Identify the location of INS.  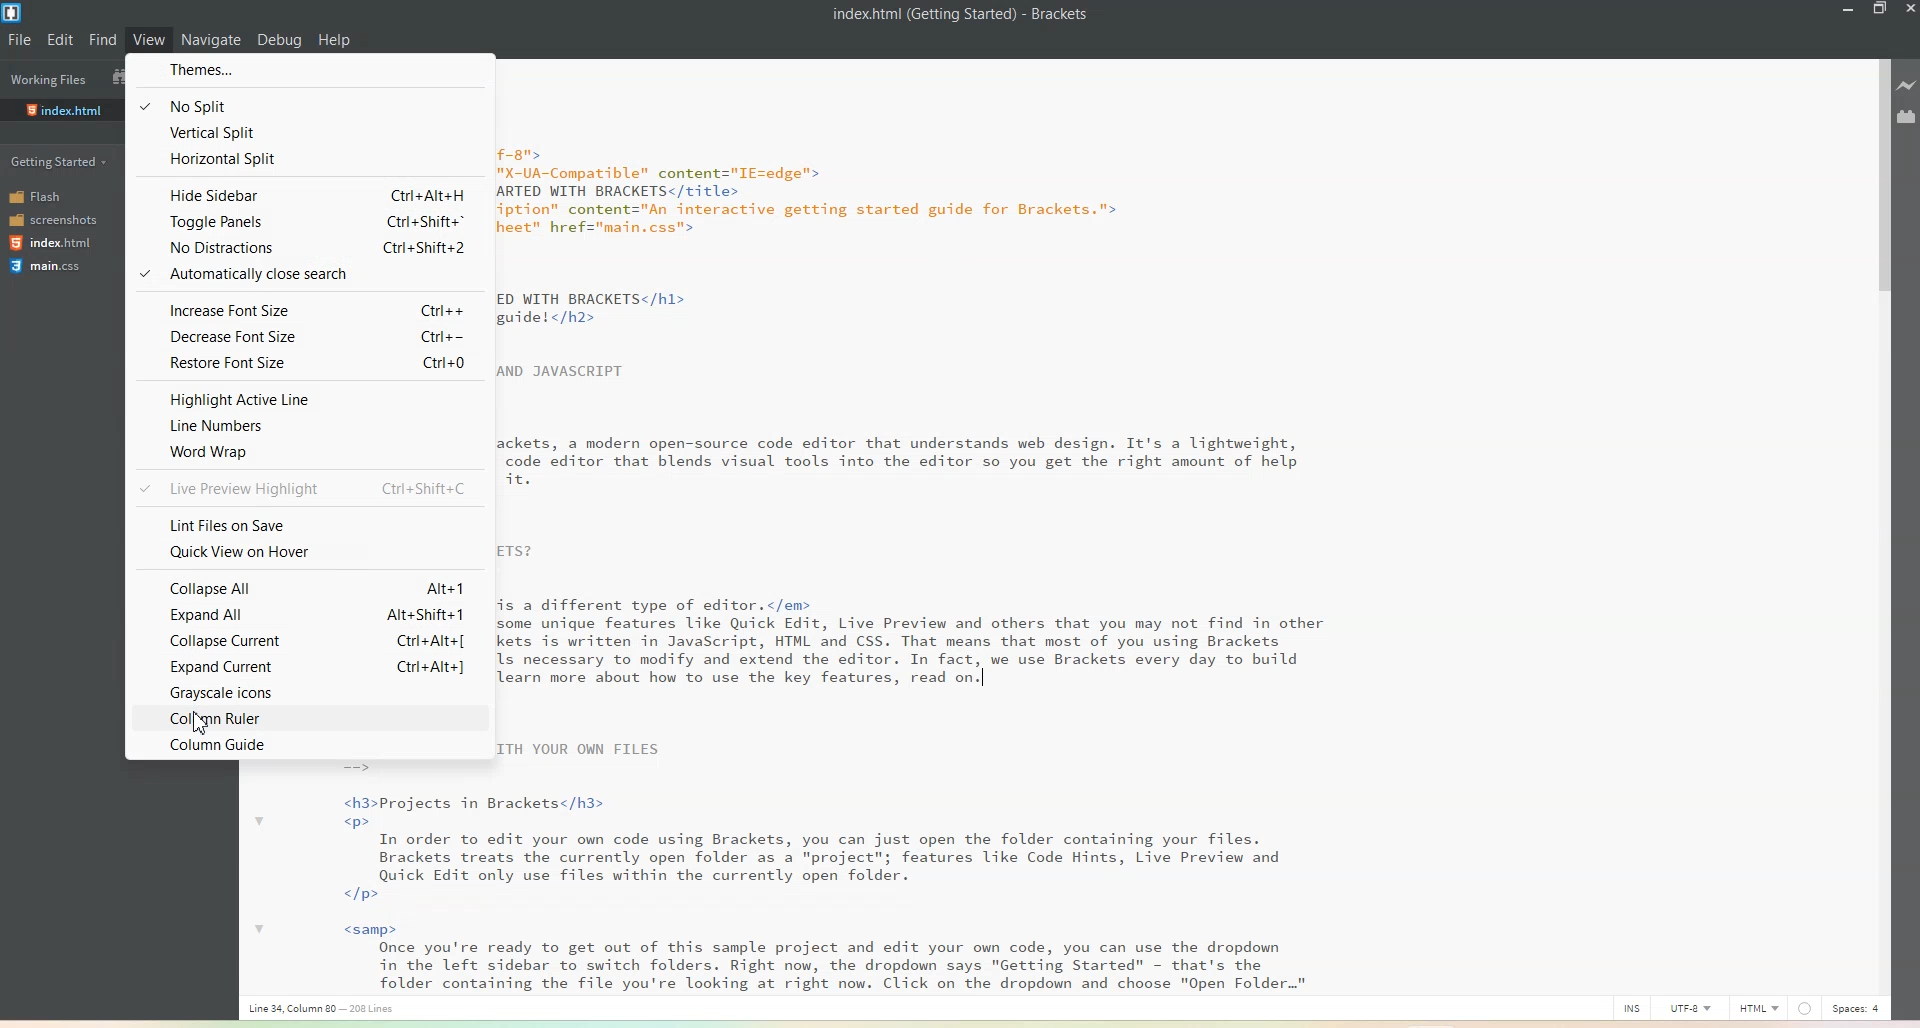
(1626, 1008).